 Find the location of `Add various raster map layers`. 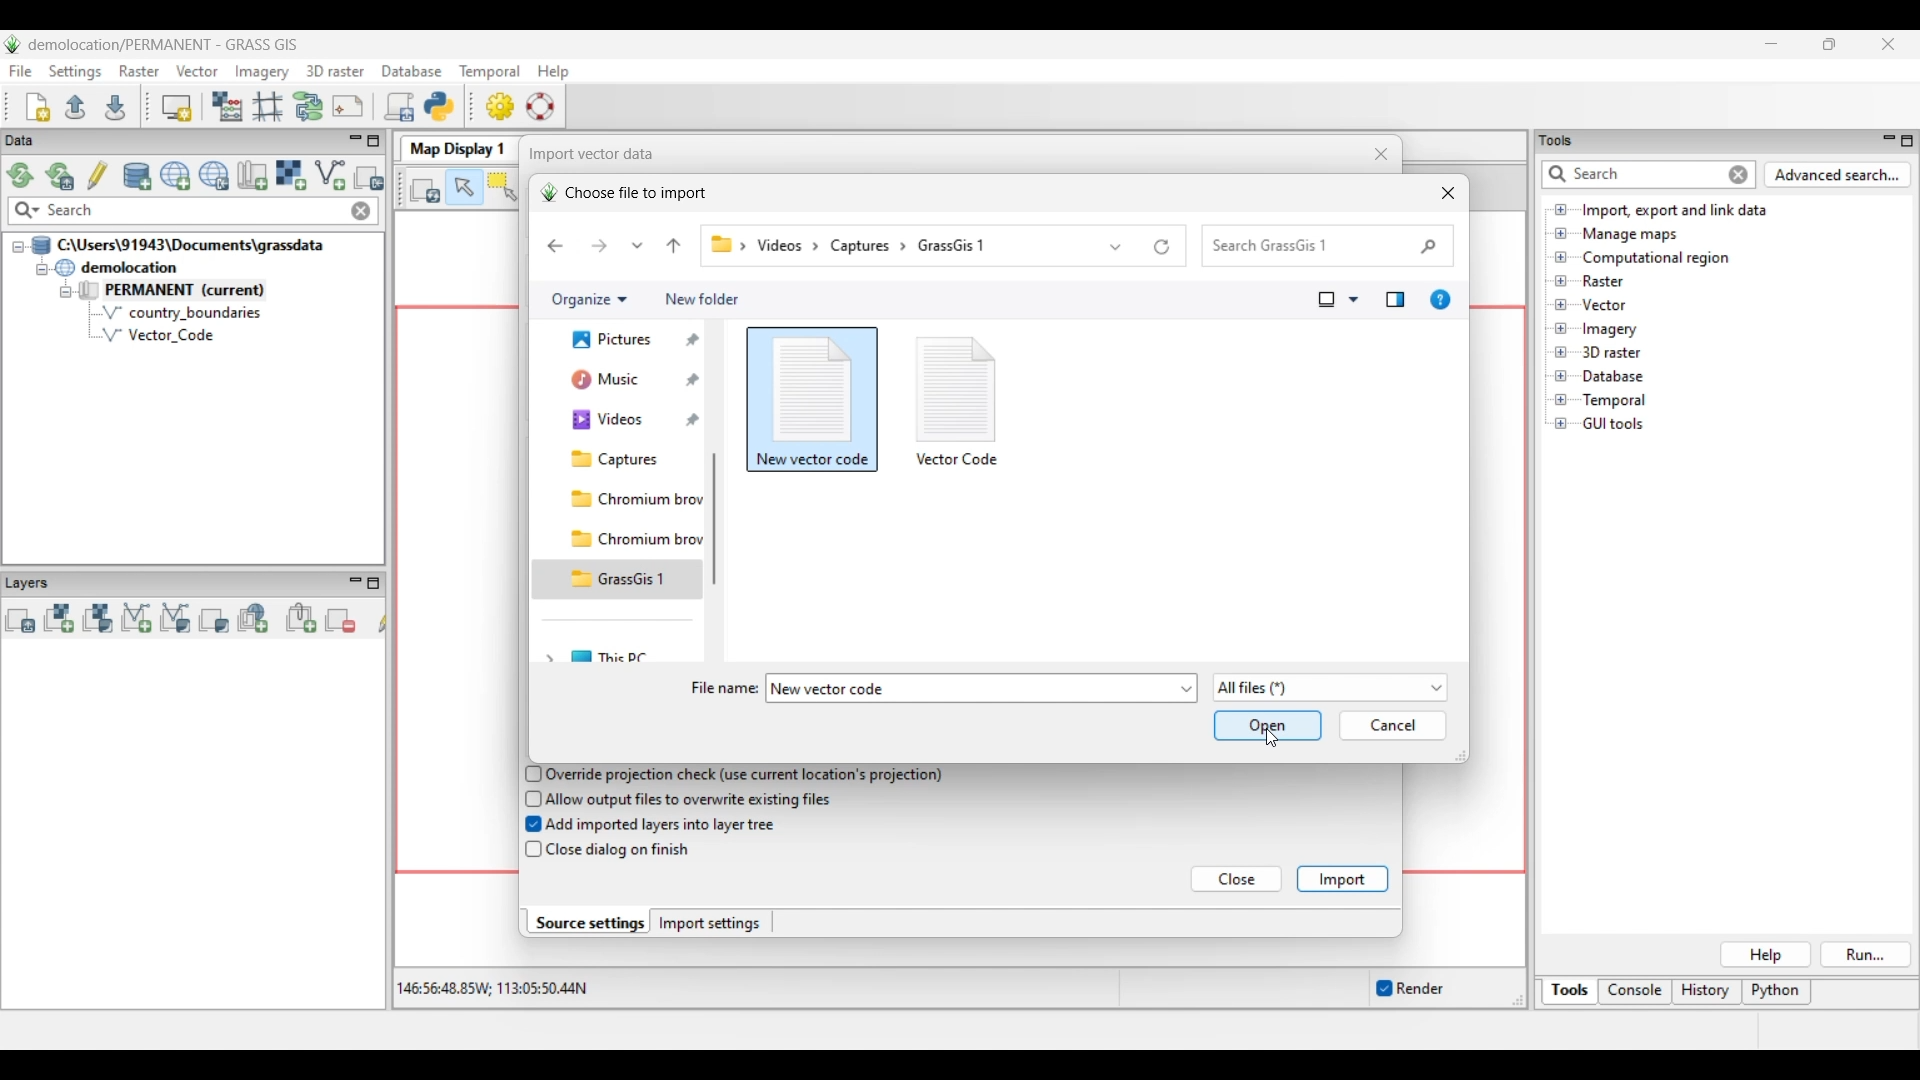

Add various raster map layers is located at coordinates (97, 618).